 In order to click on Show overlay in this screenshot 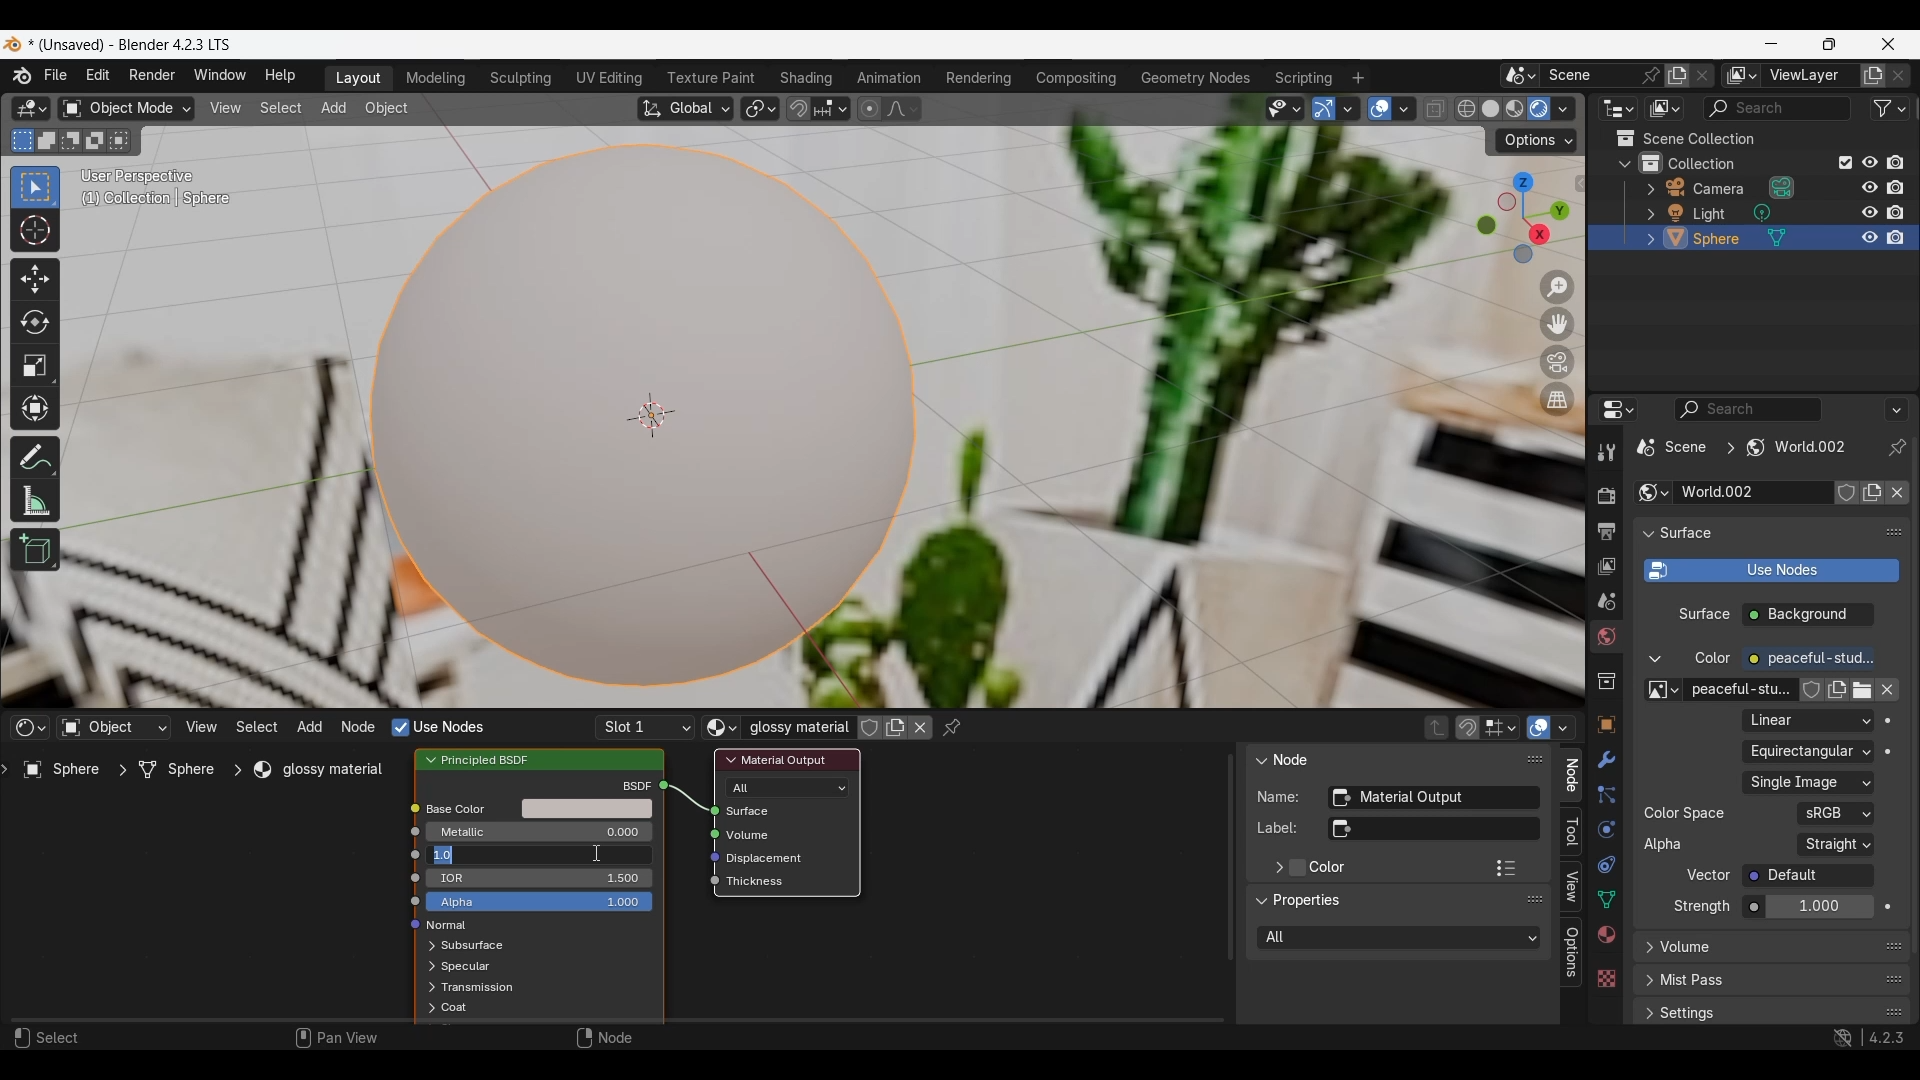, I will do `click(1380, 109)`.